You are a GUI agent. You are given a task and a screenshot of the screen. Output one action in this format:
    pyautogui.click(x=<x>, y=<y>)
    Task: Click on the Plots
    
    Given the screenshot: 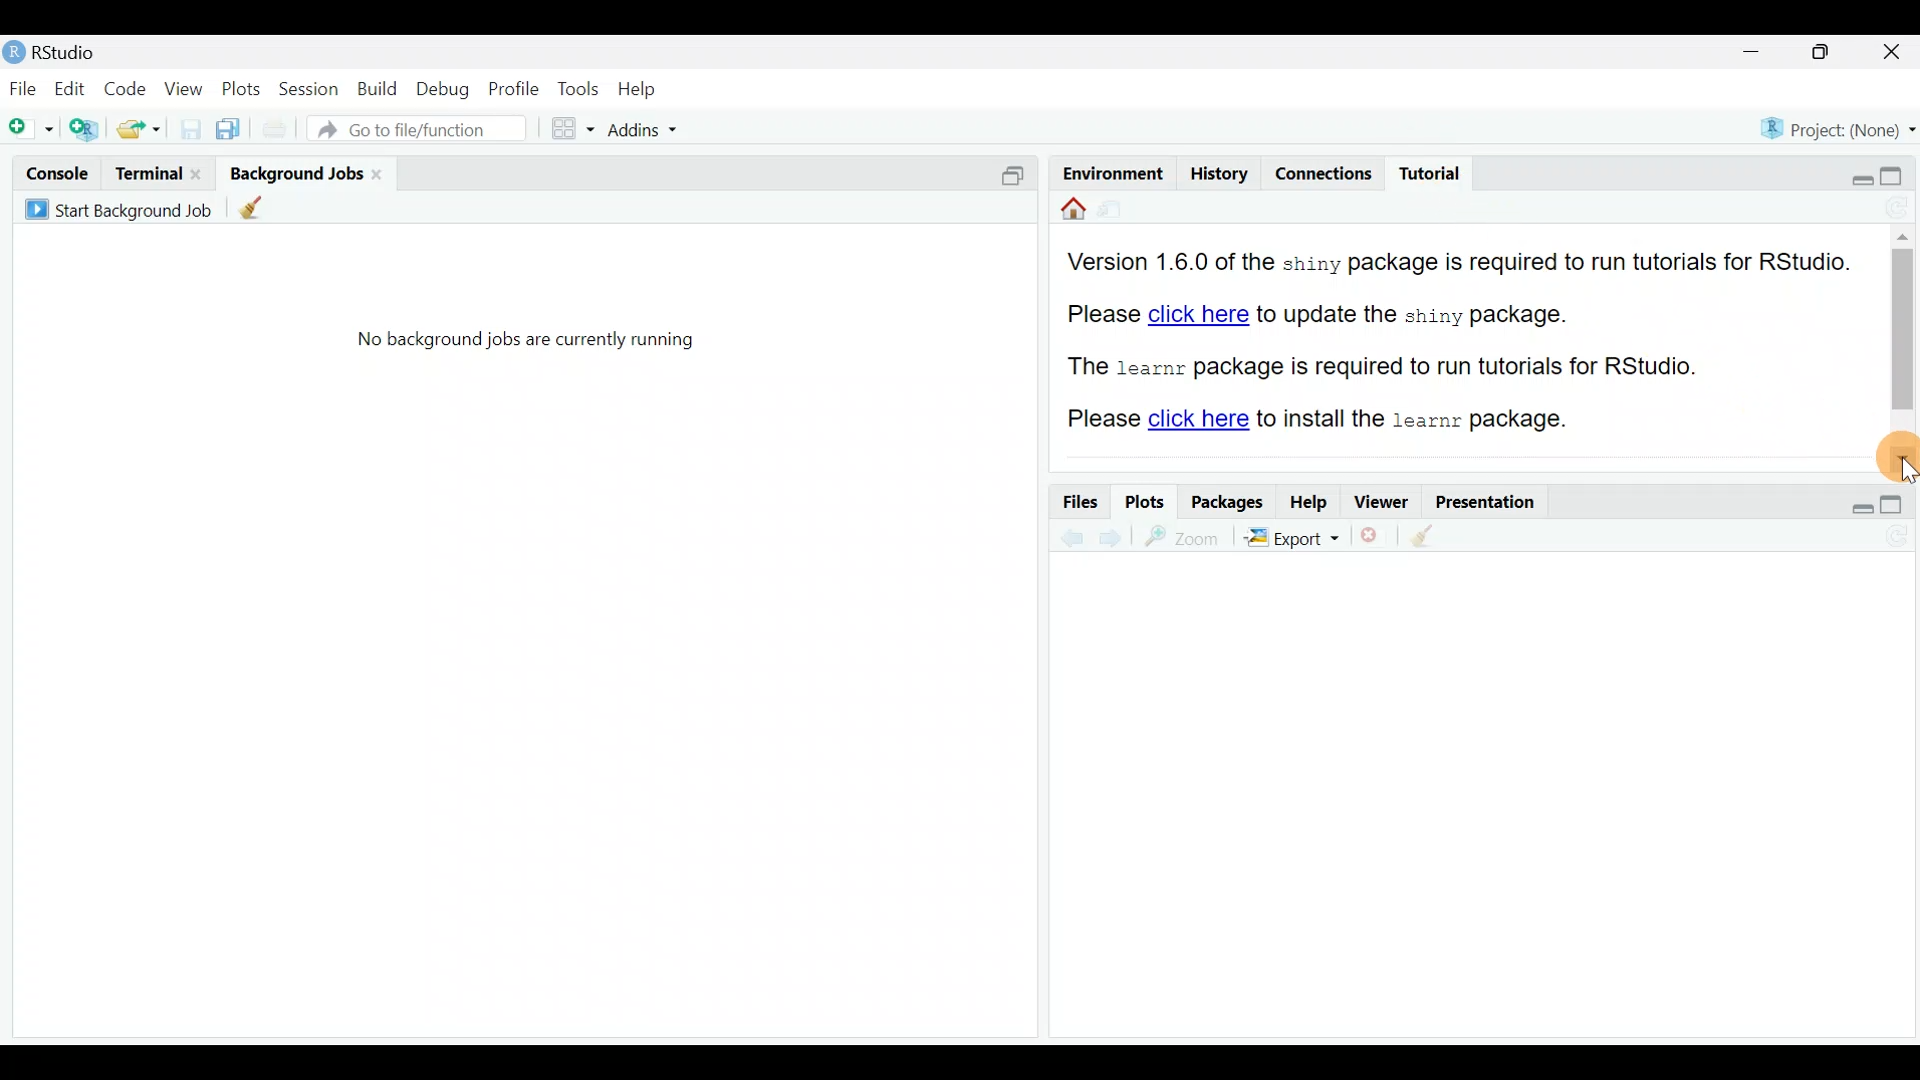 What is the action you would take?
    pyautogui.click(x=1144, y=502)
    